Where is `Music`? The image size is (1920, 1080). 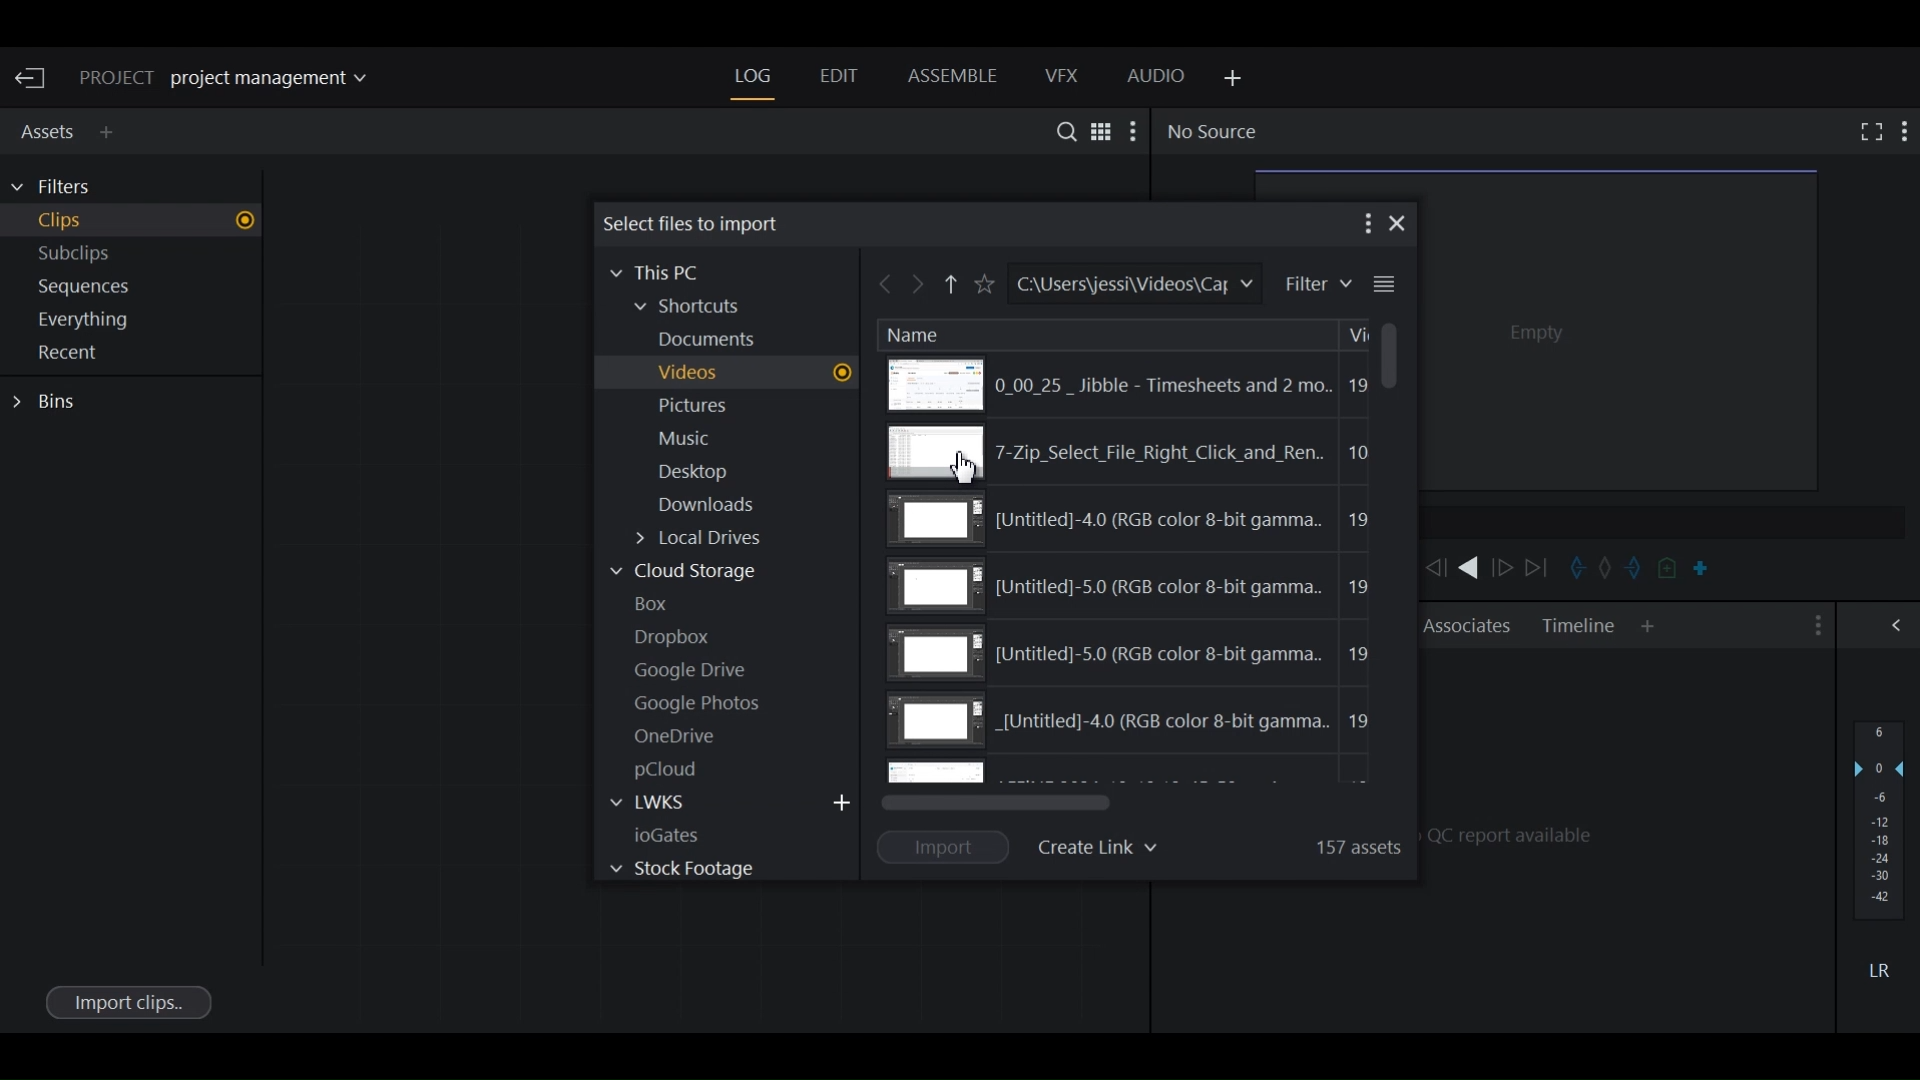
Music is located at coordinates (688, 440).